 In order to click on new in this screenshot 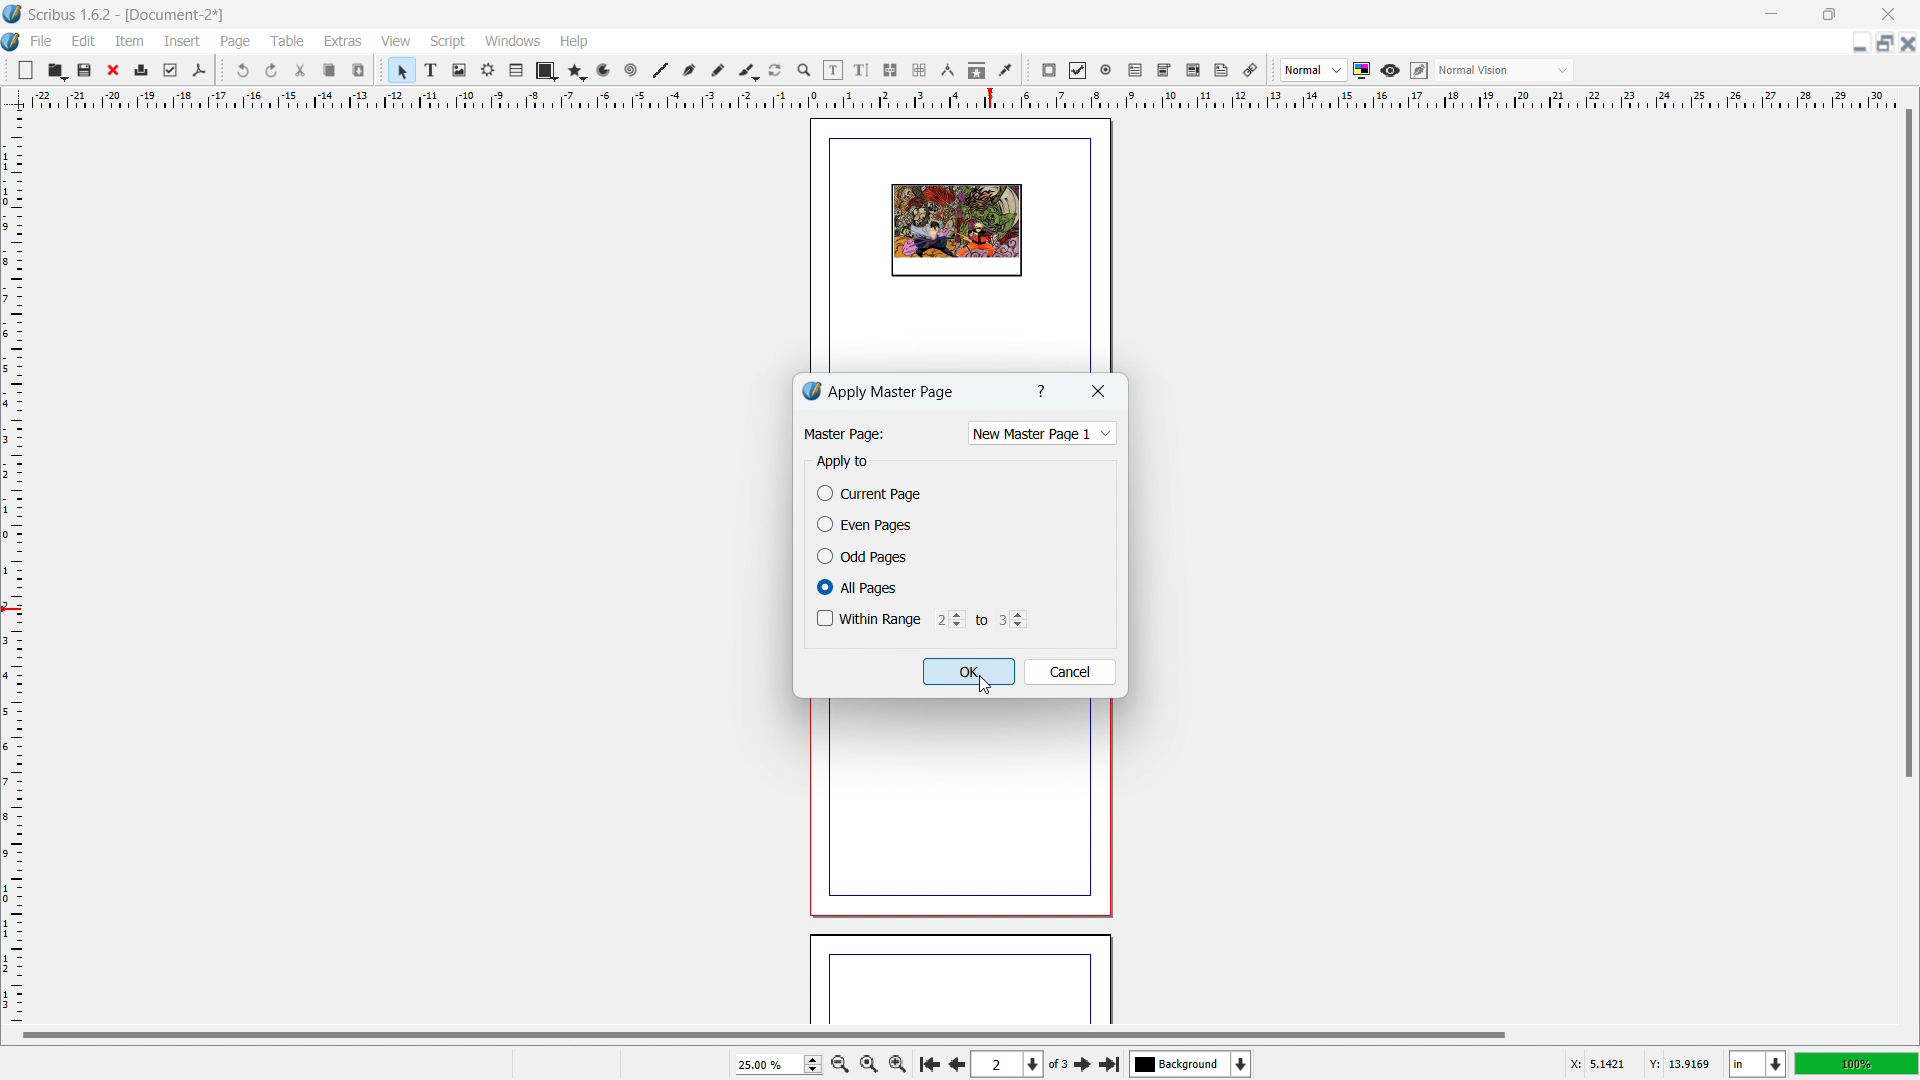, I will do `click(26, 70)`.